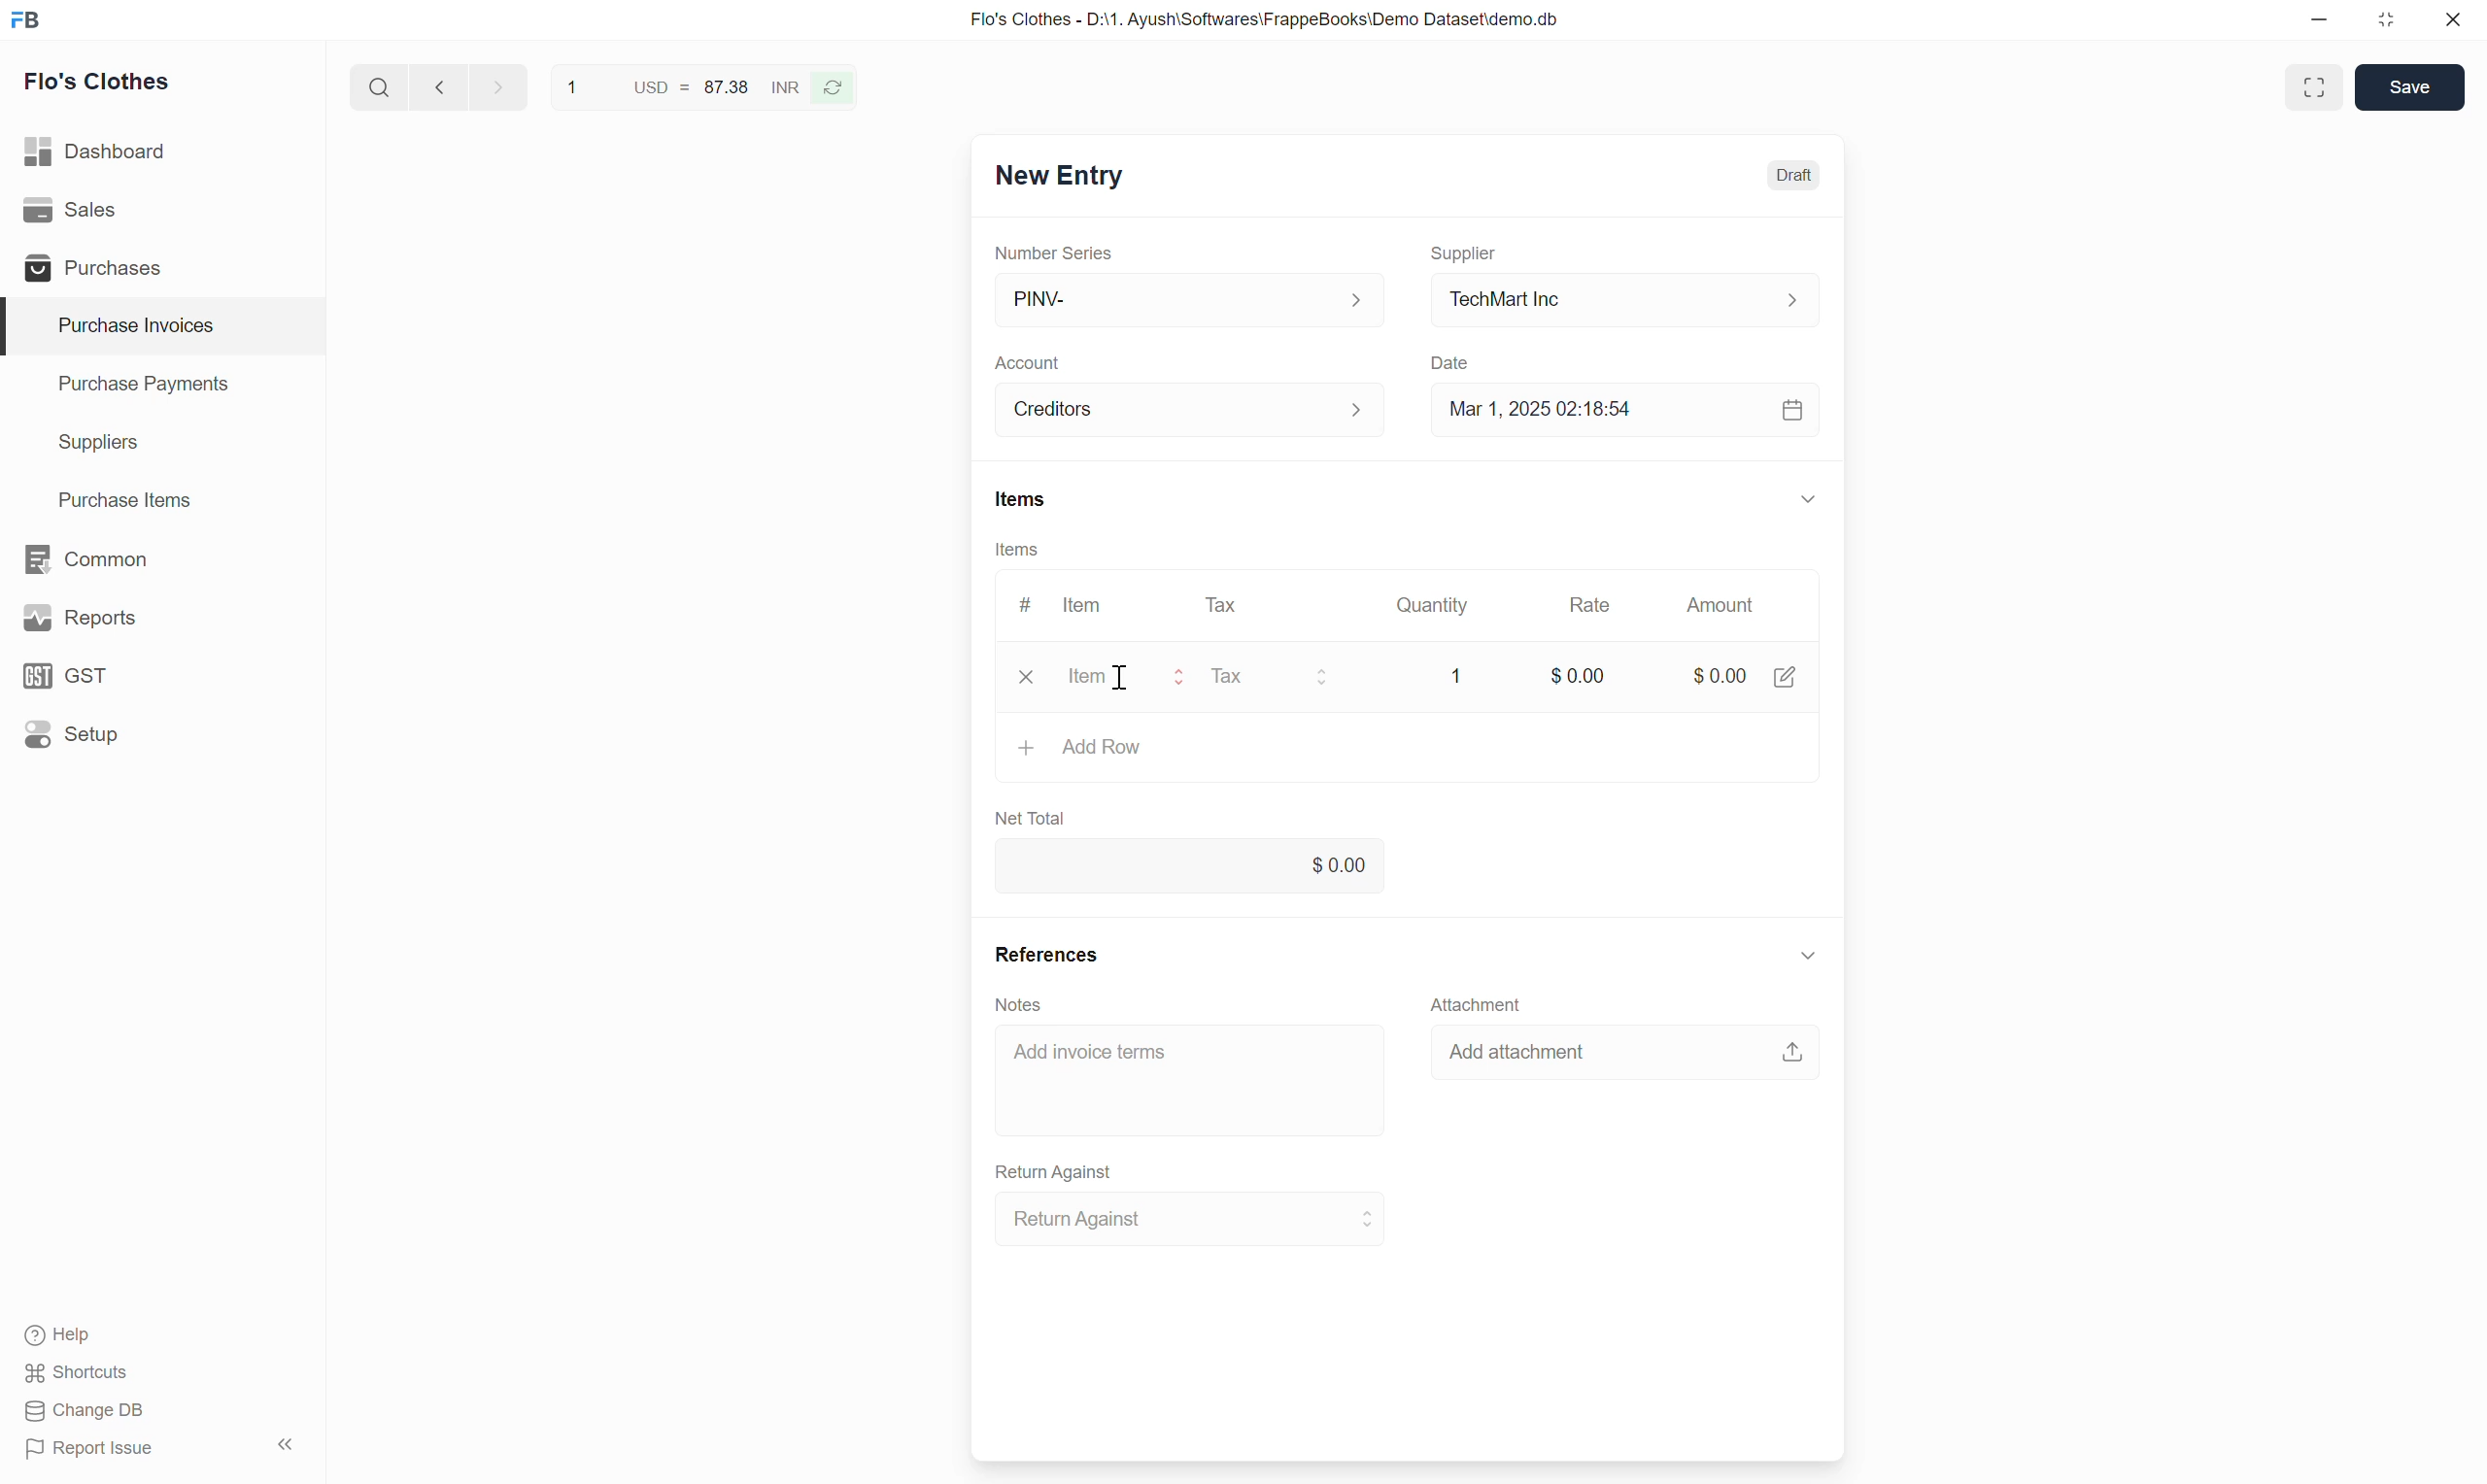 This screenshot has height=1484, width=2487. I want to click on Search, so click(380, 87).